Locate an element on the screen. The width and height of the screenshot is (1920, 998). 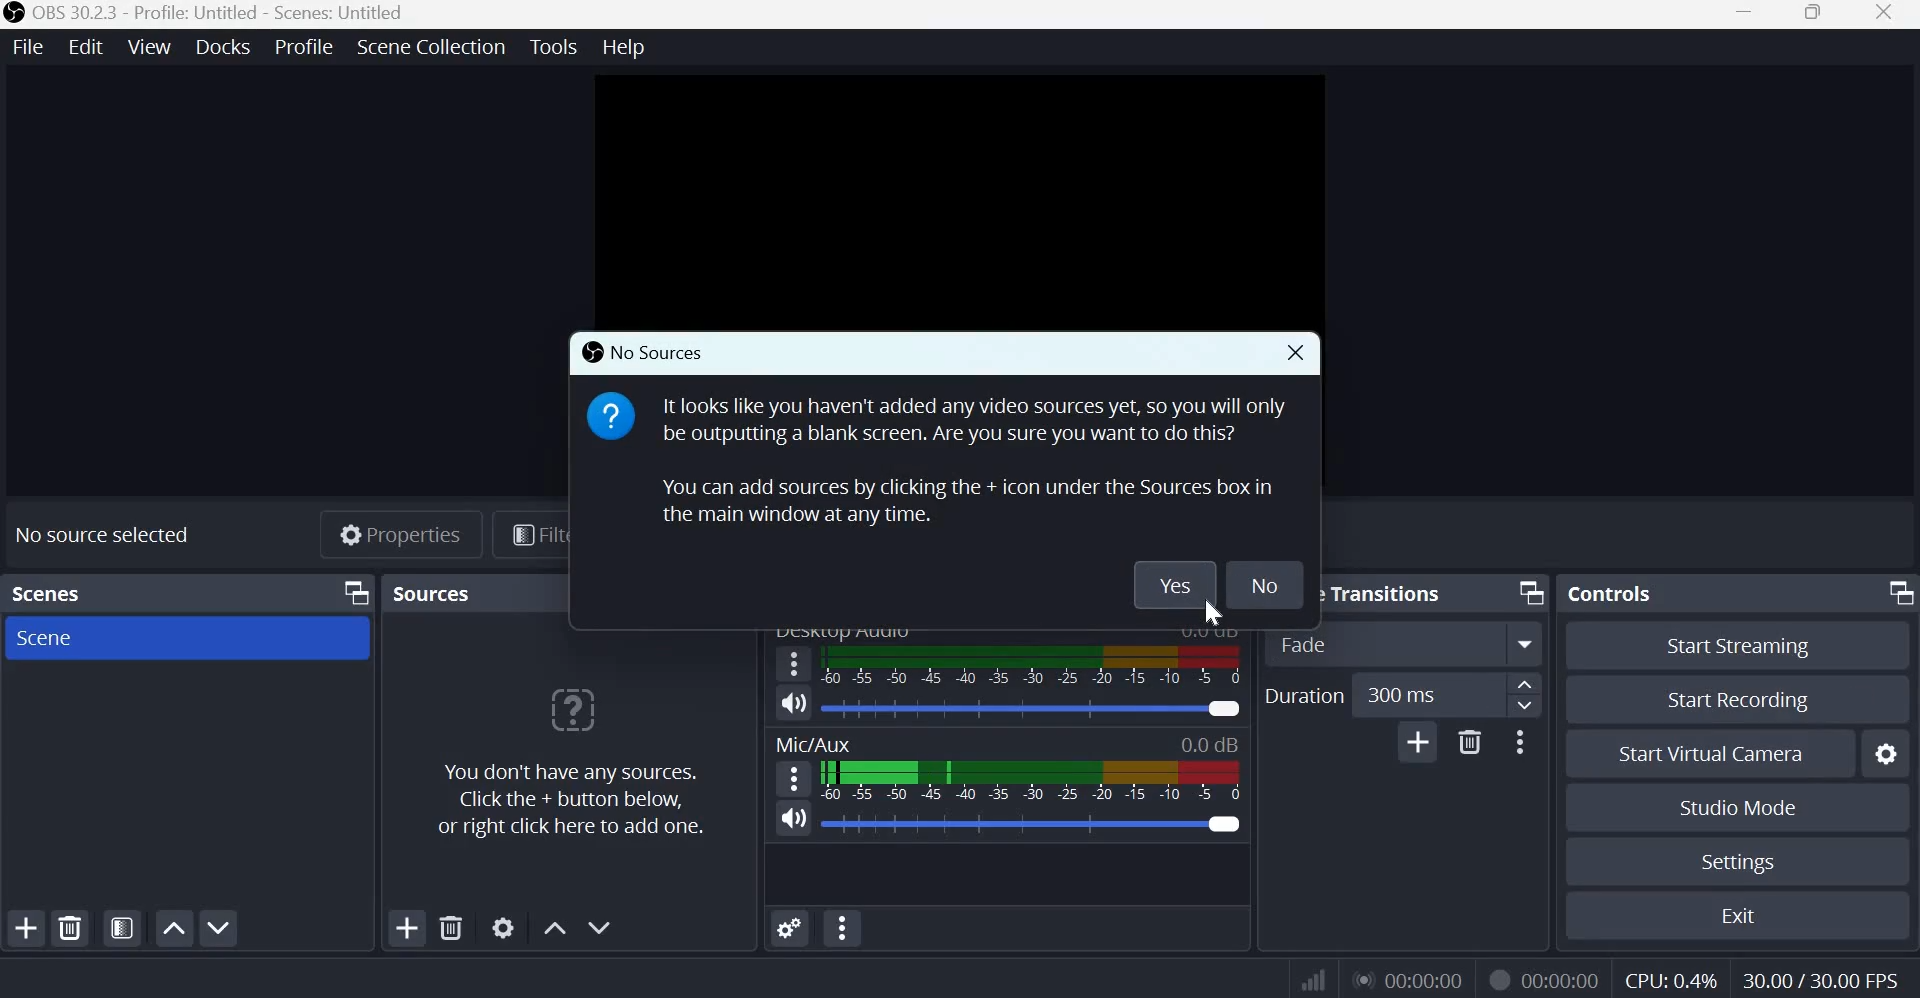
No source selected is located at coordinates (105, 536).